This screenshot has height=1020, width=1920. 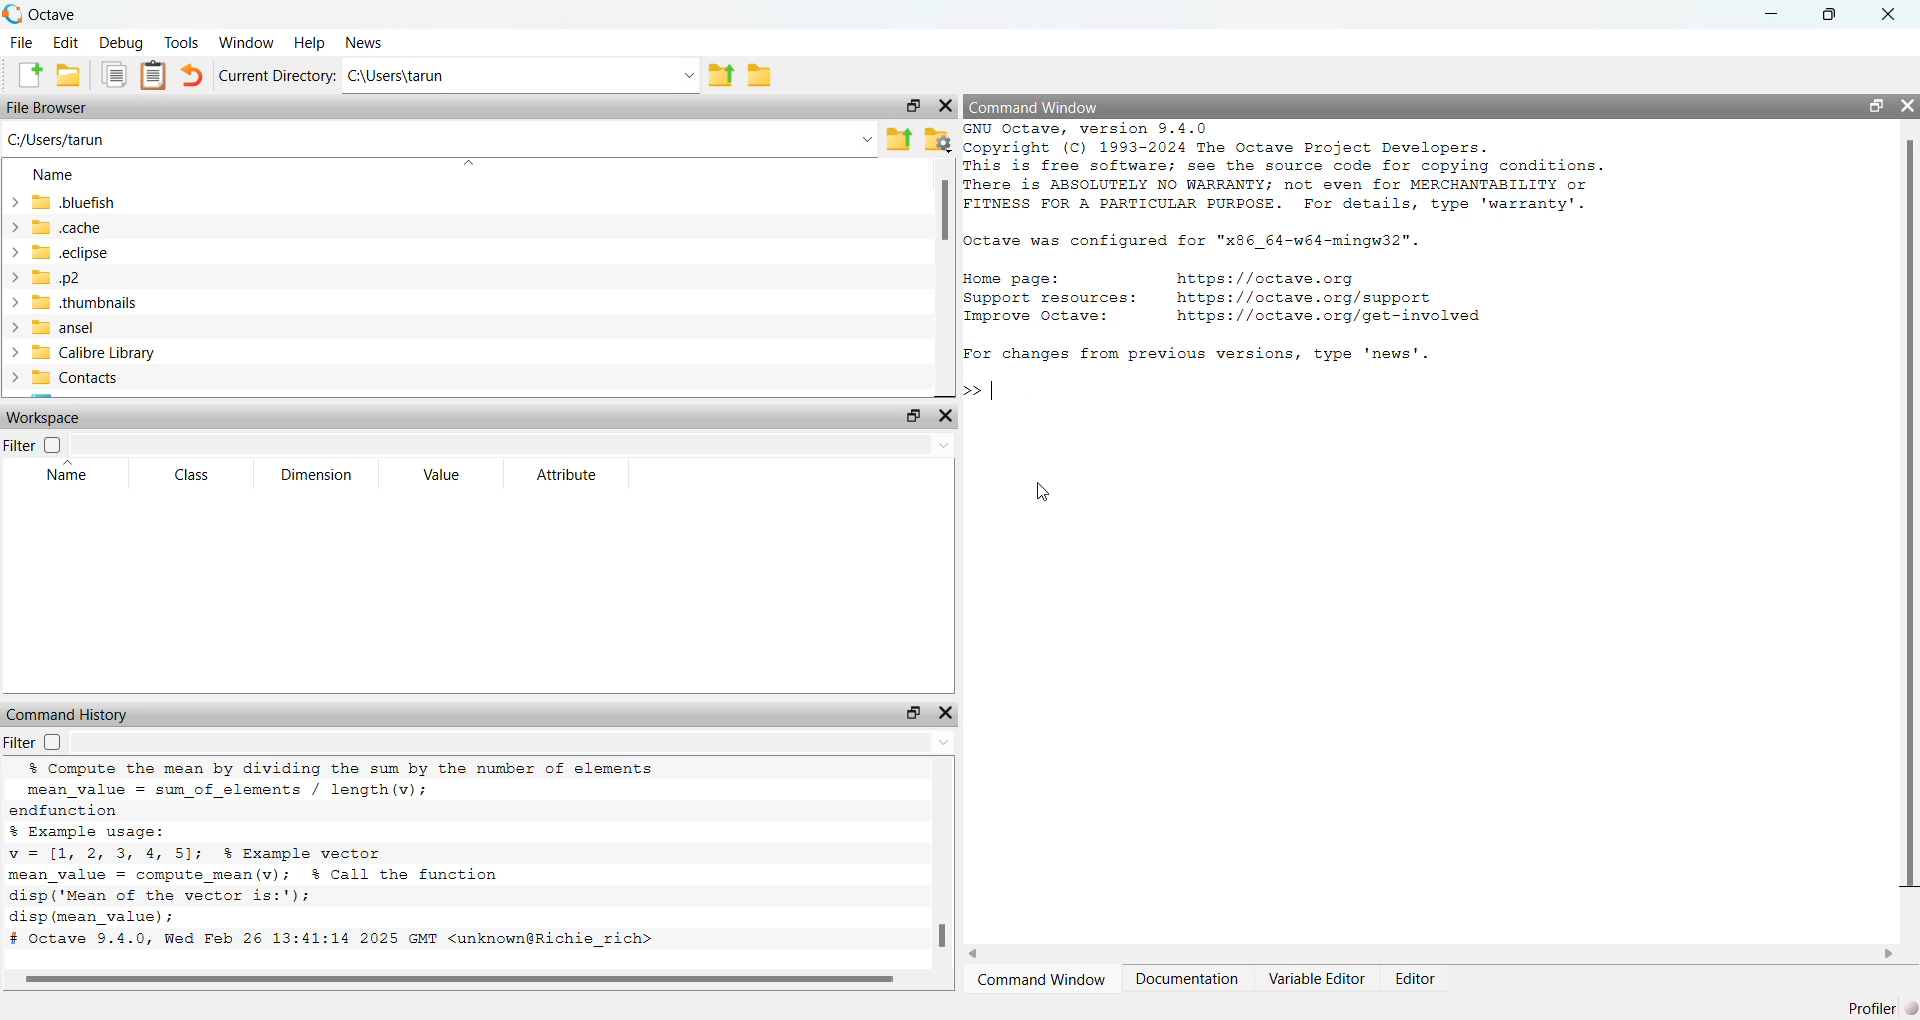 What do you see at coordinates (335, 856) in the screenshot?
I see `% Compute the mean by dividing the sum by the number of elements
mean_value = sum_of_elements / length (v);

endfunction

% Example usage:

v=1[1, 2, 3, 4 5]; % Example vector

mean_value = compute mean(v); % Call the function

disp('Mean of the vector is:');

disp (mean_value) ;

# Octave 9.4.0, Wed Feb 26 13:41:14 2025 GMT <unknown@Richie_rich>` at bounding box center [335, 856].